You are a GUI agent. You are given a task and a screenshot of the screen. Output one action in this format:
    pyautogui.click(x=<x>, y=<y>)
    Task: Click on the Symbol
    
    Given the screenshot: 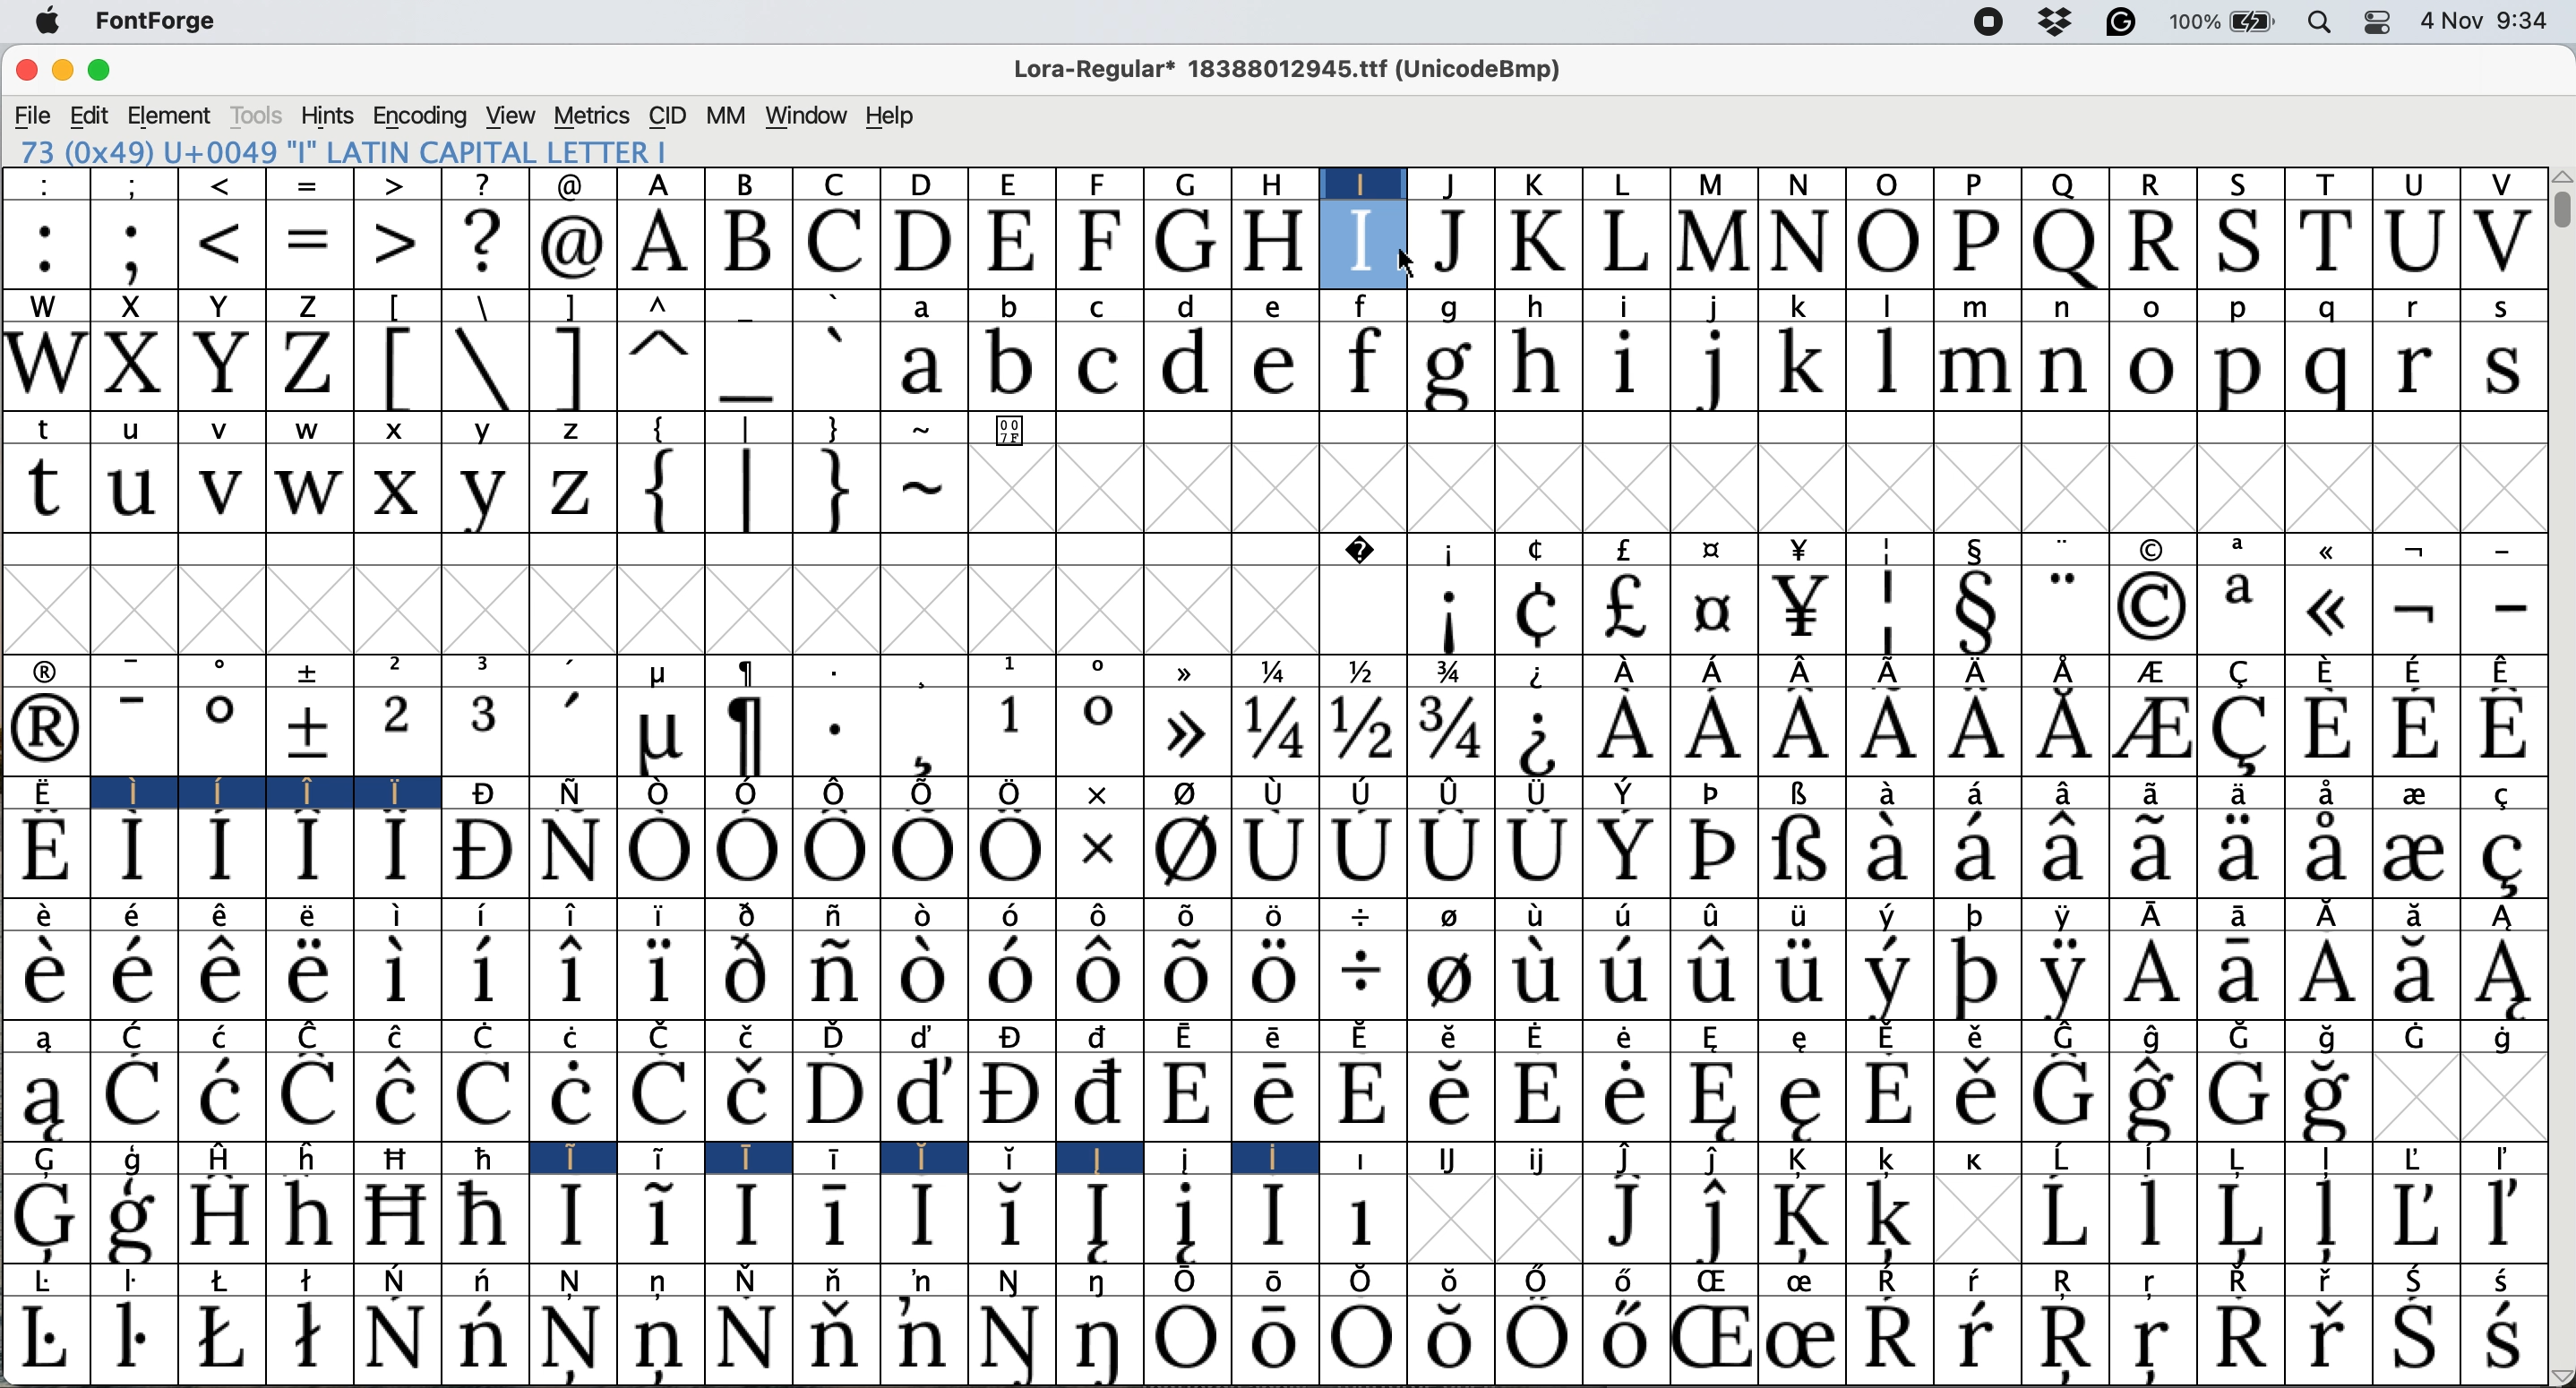 What is the action you would take?
    pyautogui.click(x=2242, y=1096)
    